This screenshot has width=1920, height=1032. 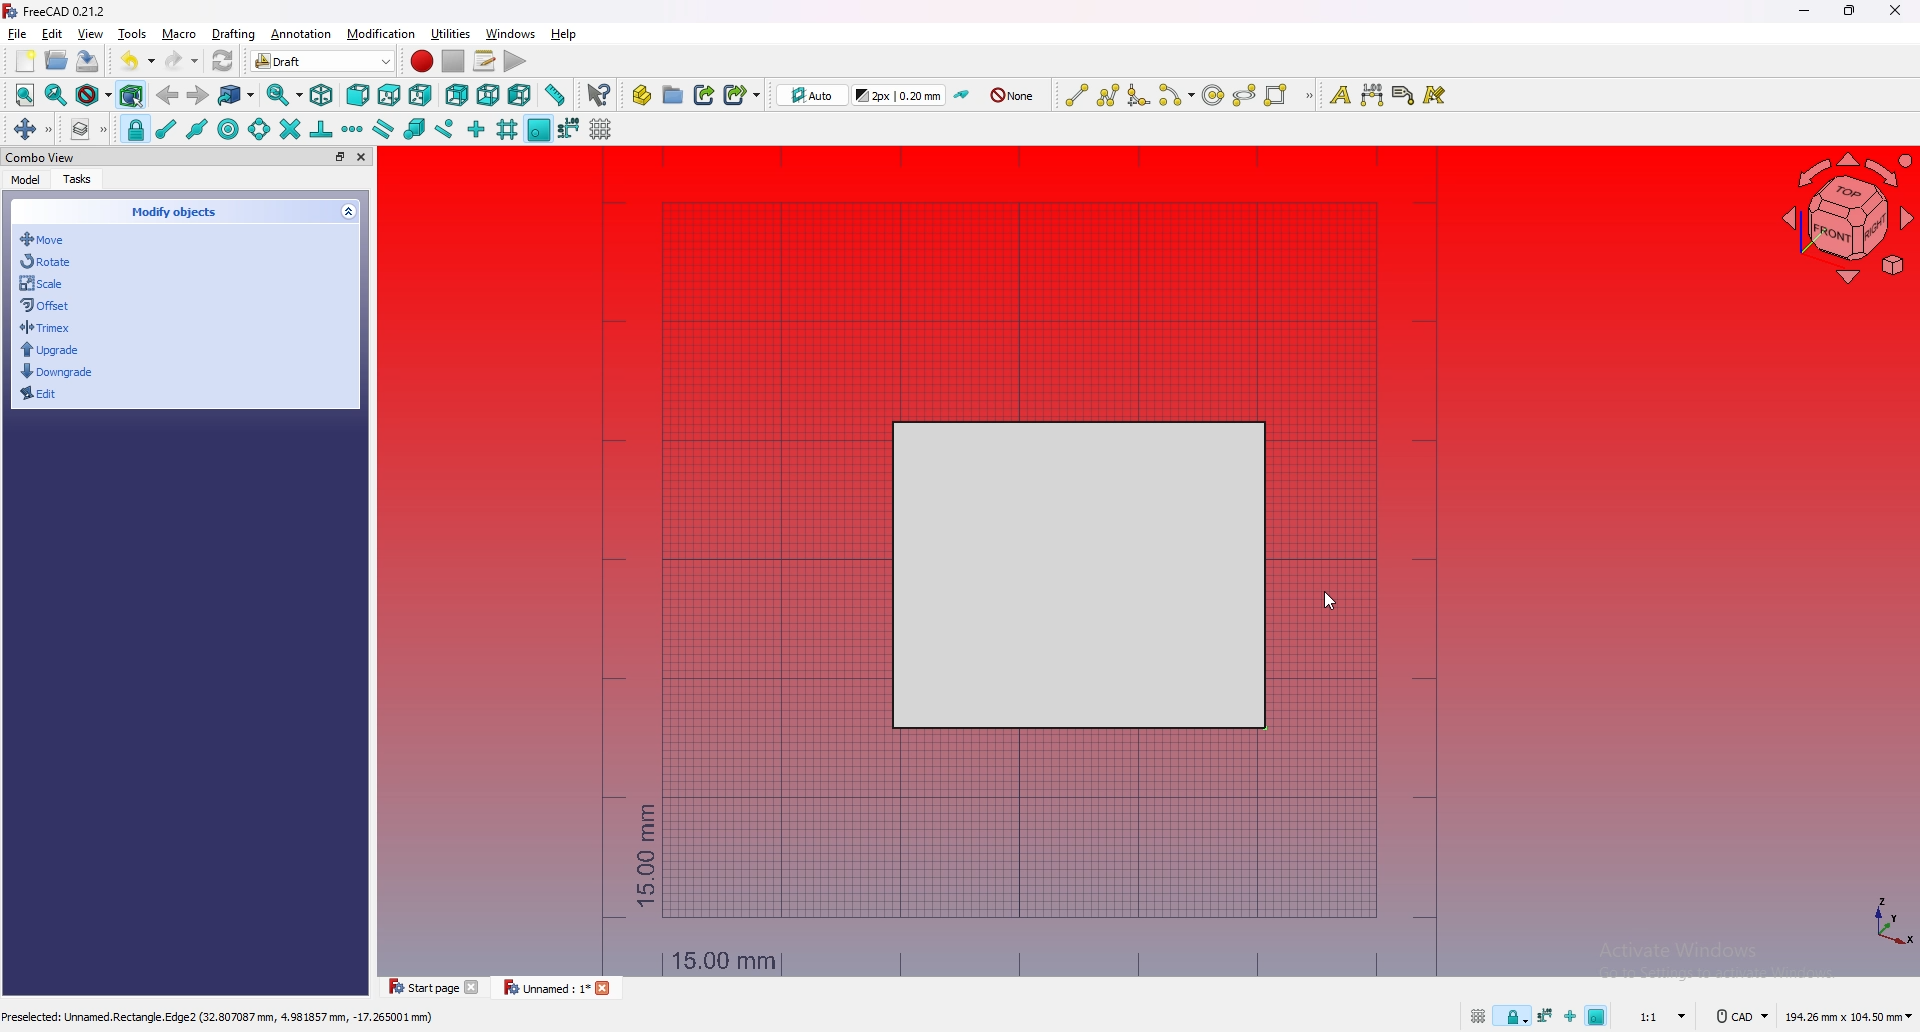 I want to click on snap special, so click(x=413, y=129).